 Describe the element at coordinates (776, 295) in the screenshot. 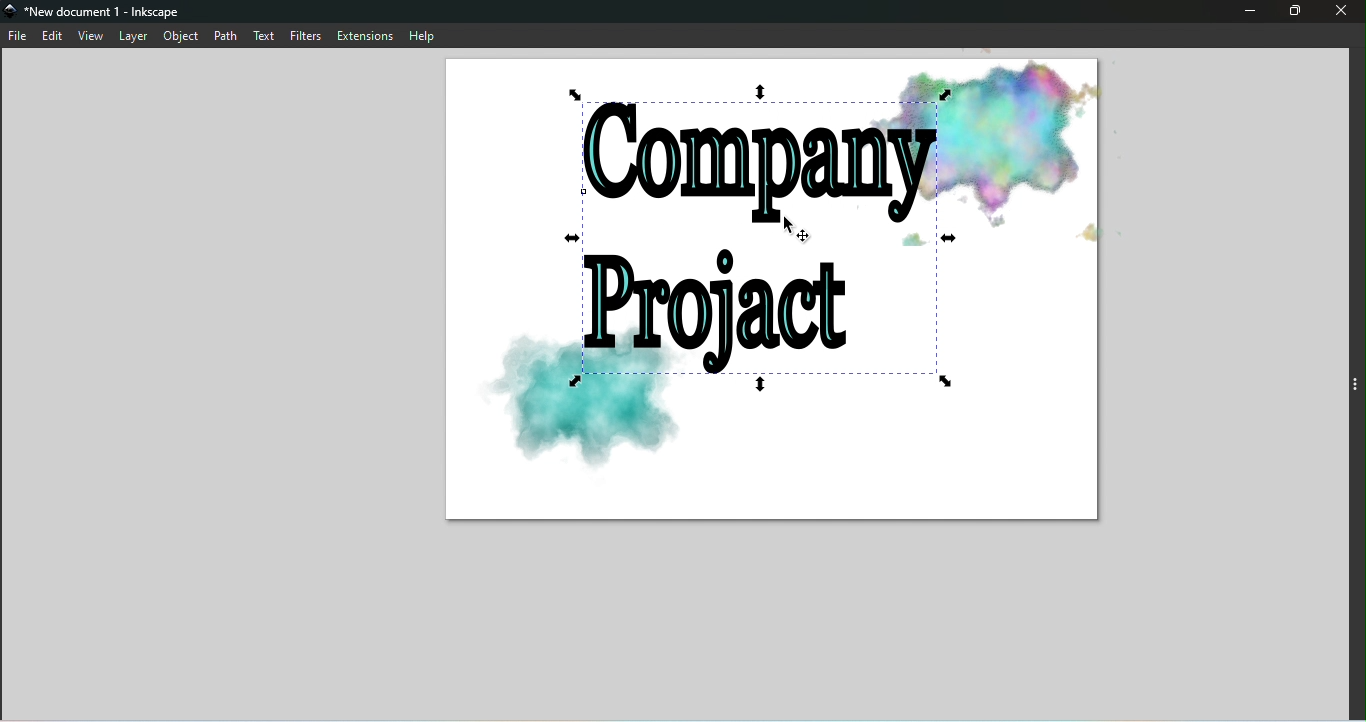

I see `Canvas` at that location.